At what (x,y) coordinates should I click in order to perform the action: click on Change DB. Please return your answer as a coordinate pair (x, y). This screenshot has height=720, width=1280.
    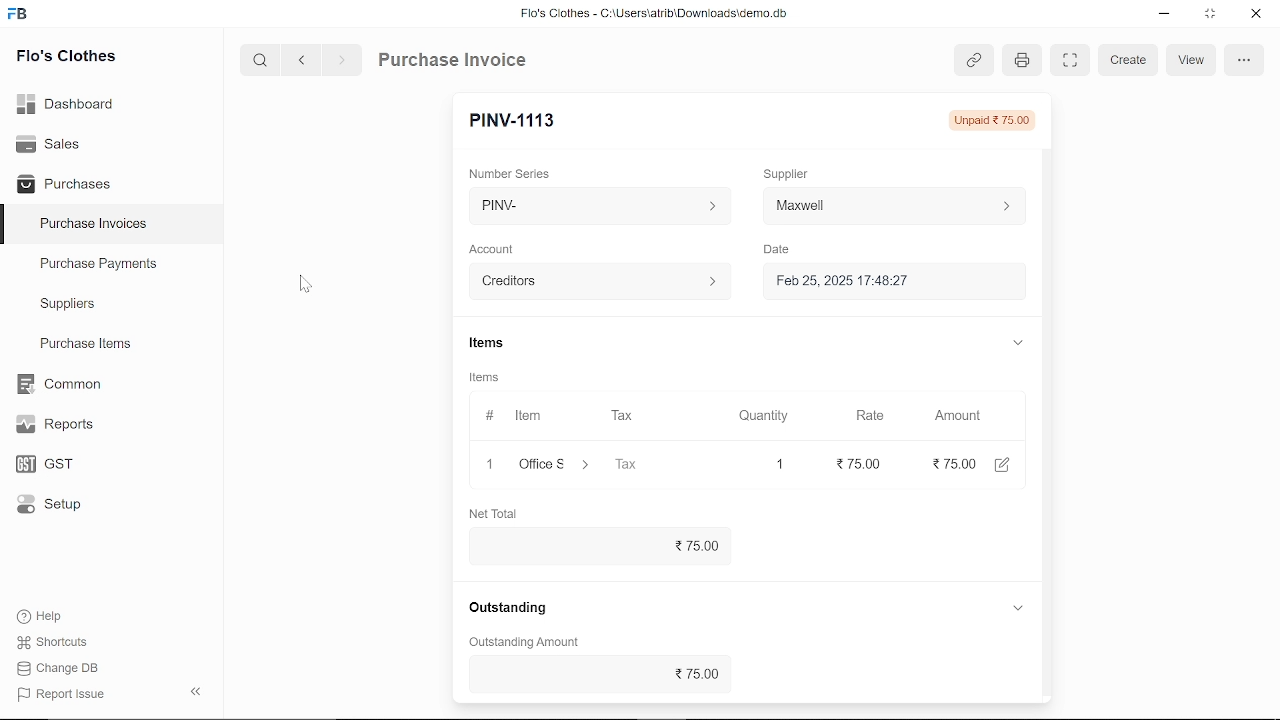
    Looking at the image, I should click on (58, 670).